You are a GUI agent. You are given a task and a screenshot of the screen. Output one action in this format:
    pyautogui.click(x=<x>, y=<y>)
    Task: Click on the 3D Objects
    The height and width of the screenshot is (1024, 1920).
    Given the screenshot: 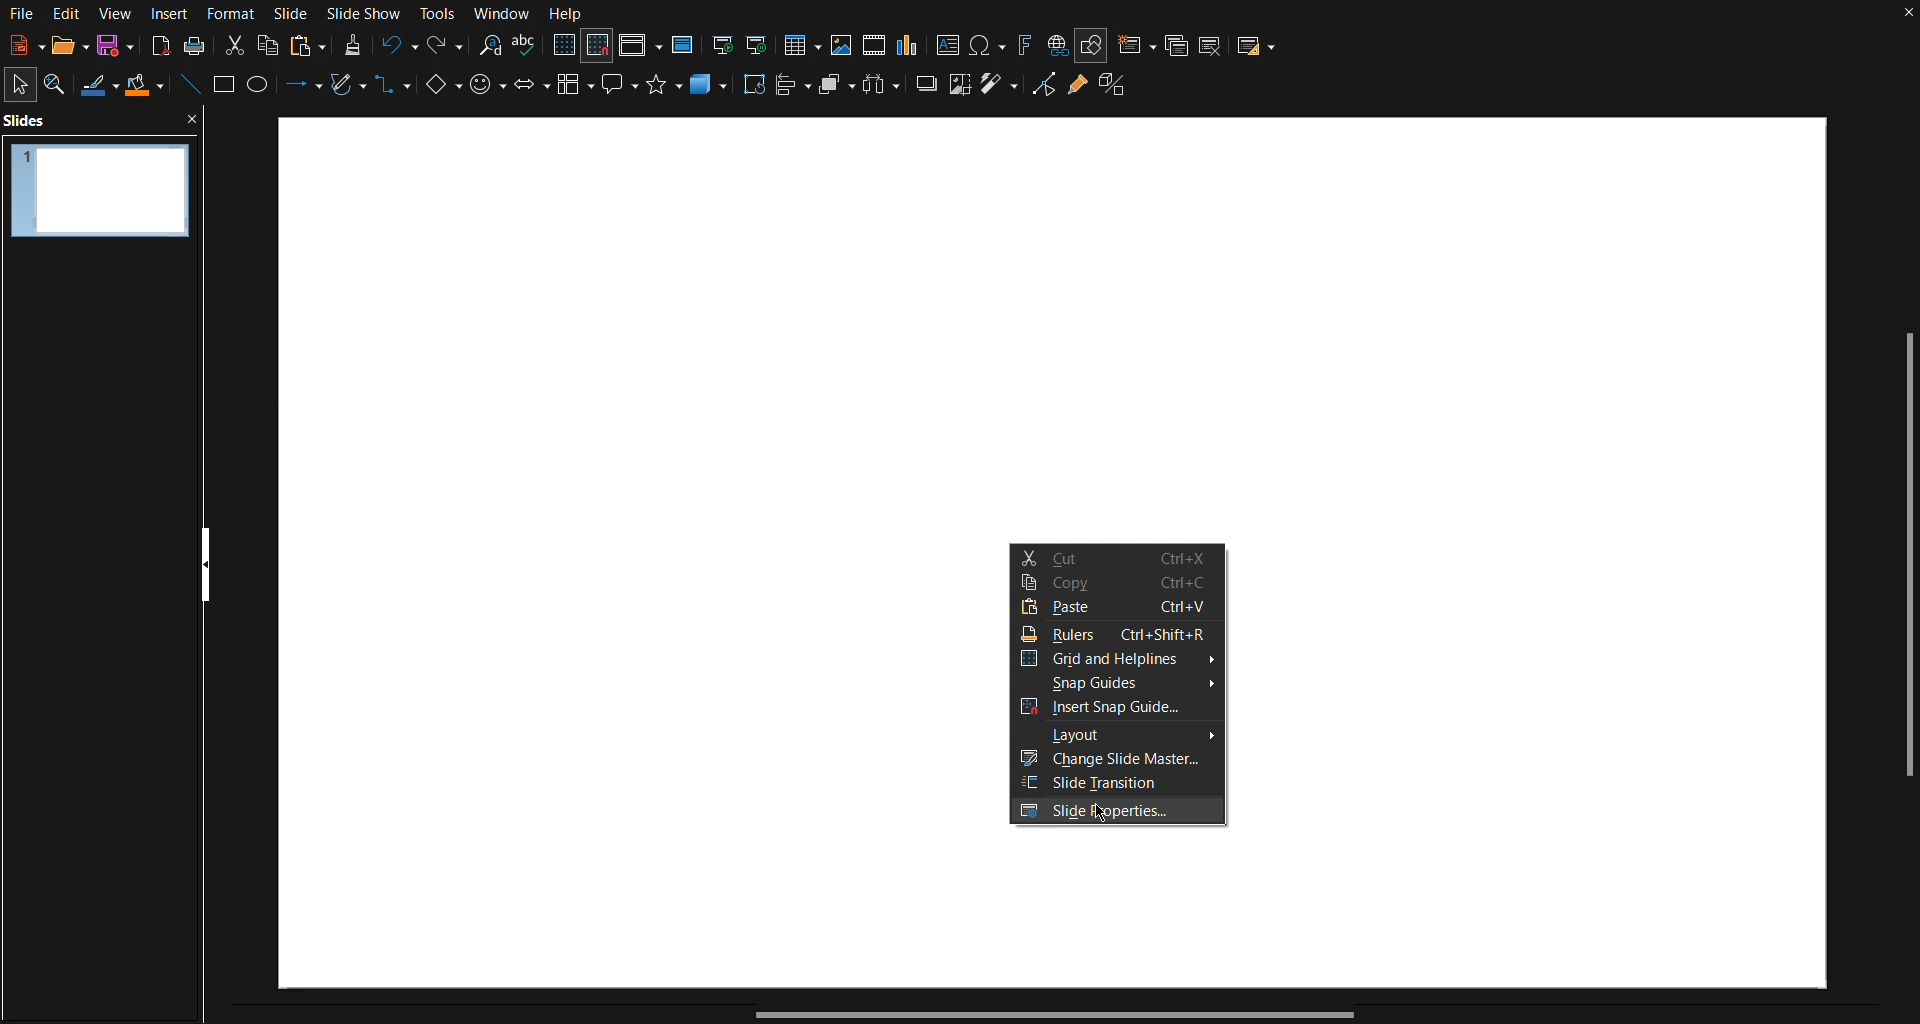 What is the action you would take?
    pyautogui.click(x=711, y=91)
    